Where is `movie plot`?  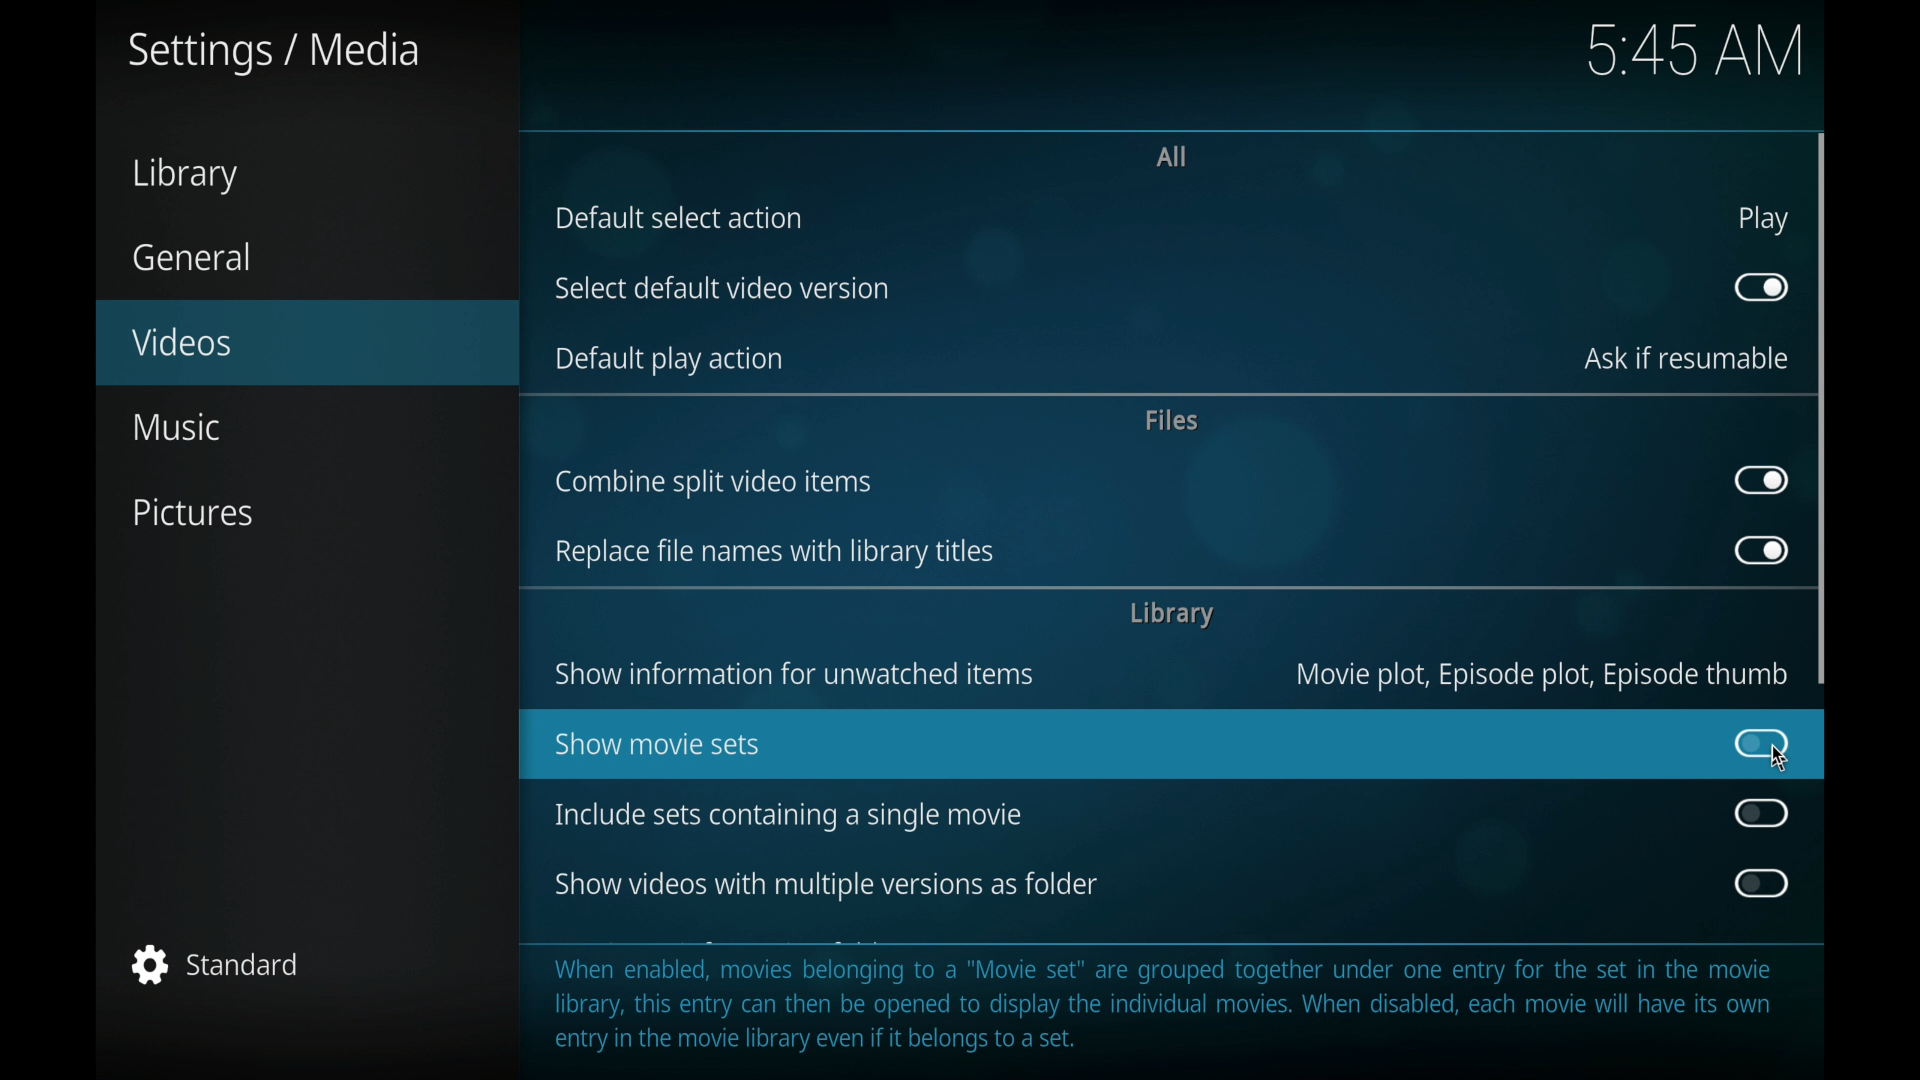 movie plot is located at coordinates (1542, 675).